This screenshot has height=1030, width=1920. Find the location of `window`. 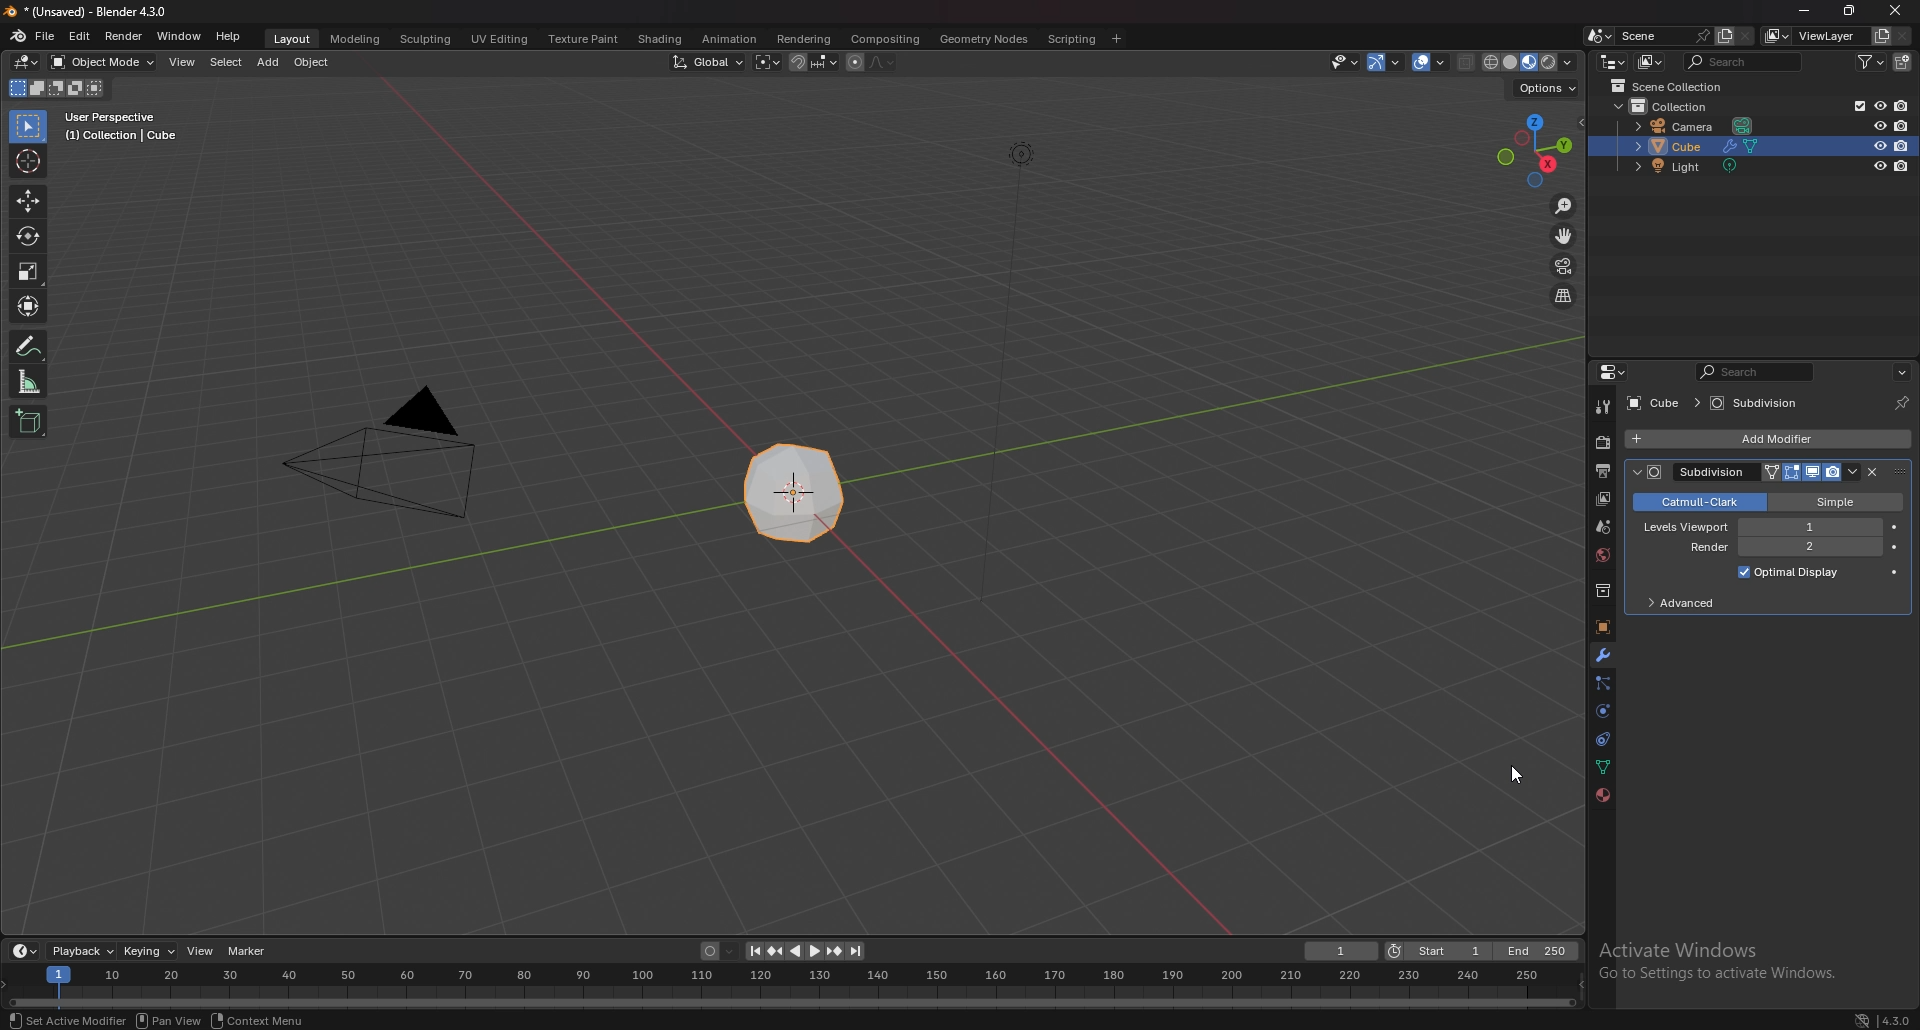

window is located at coordinates (180, 34).